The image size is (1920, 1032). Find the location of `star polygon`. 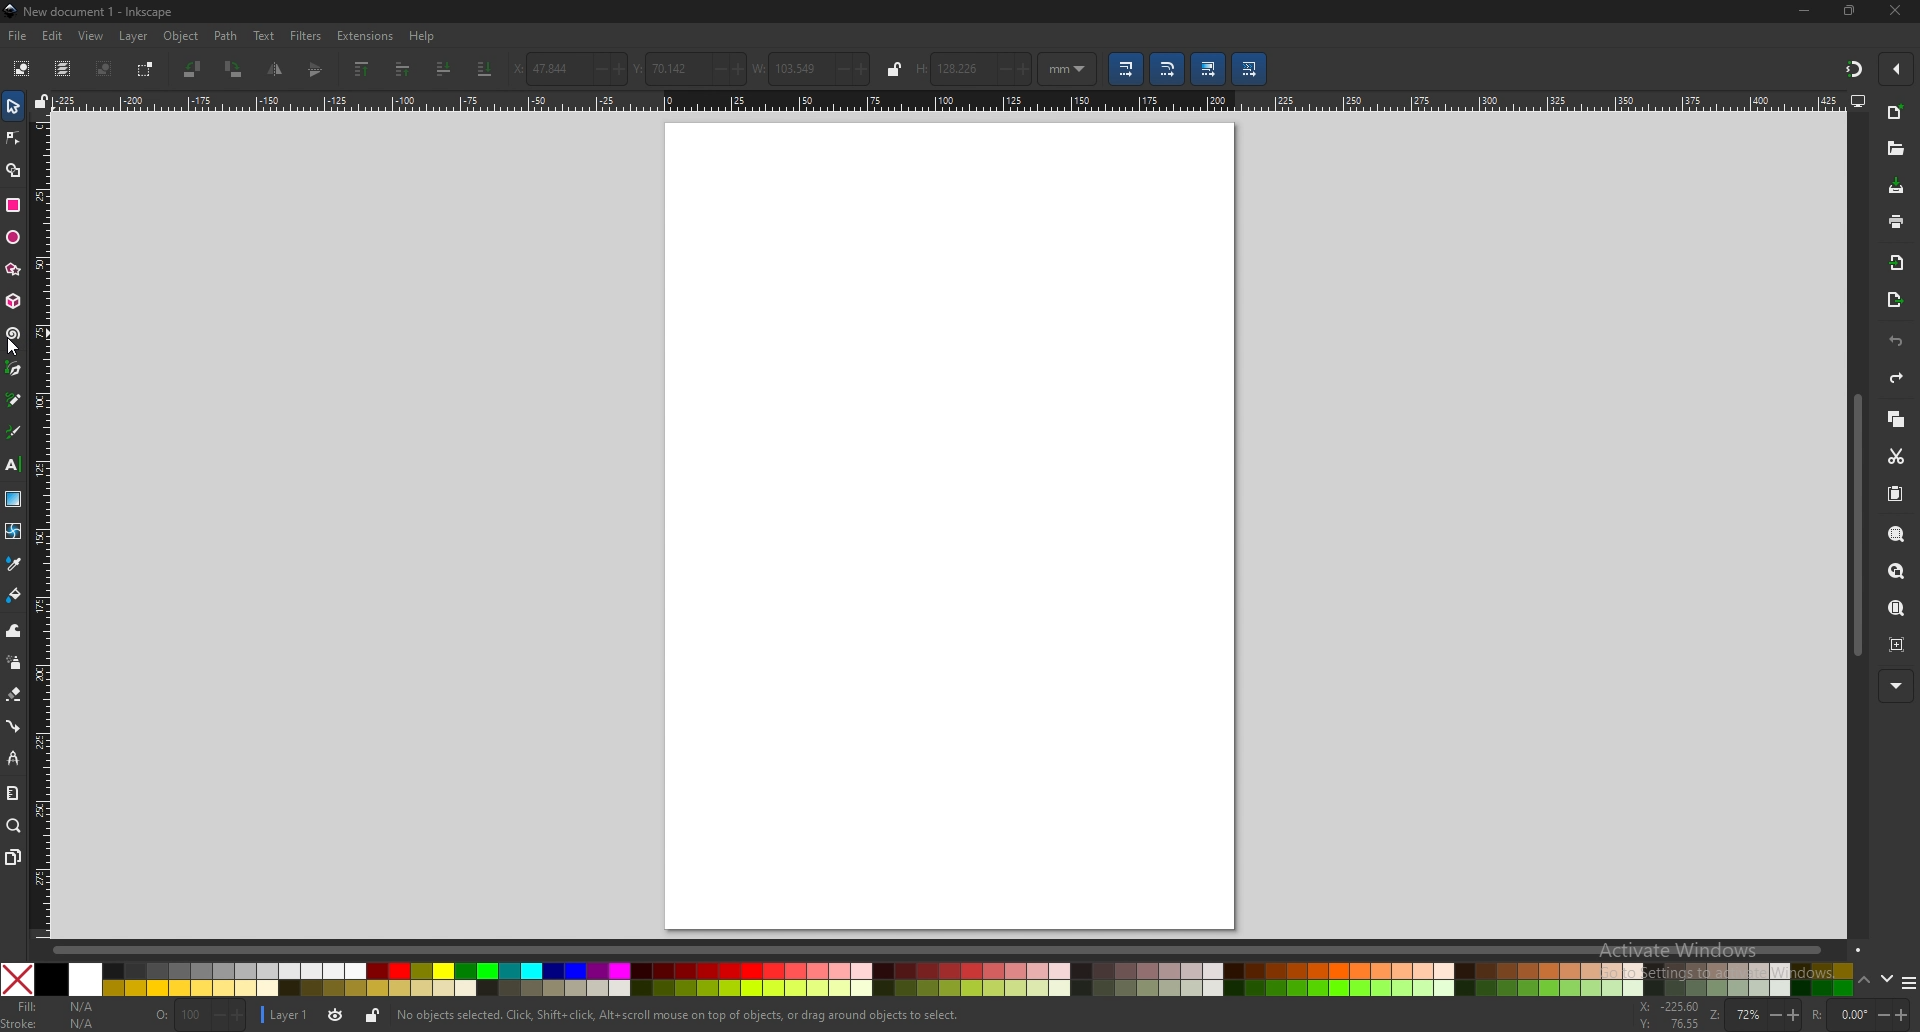

star polygon is located at coordinates (13, 269).